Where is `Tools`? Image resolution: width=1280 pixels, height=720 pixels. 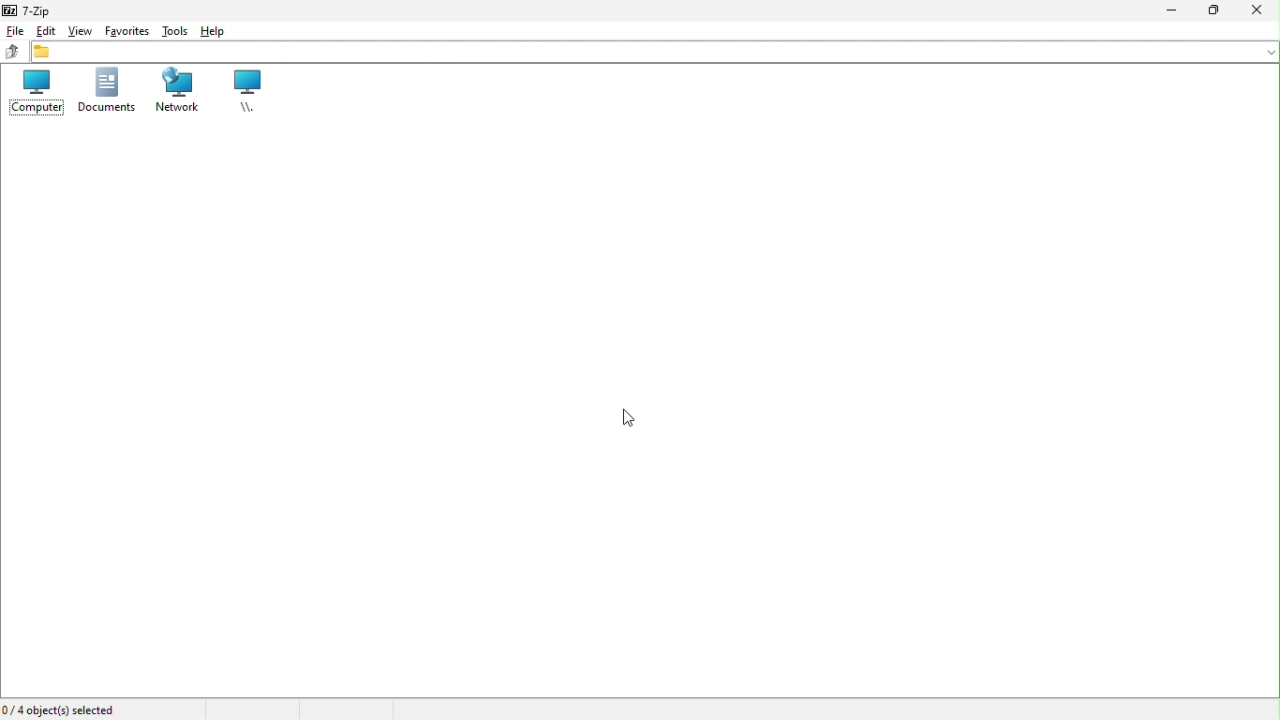 Tools is located at coordinates (175, 28).